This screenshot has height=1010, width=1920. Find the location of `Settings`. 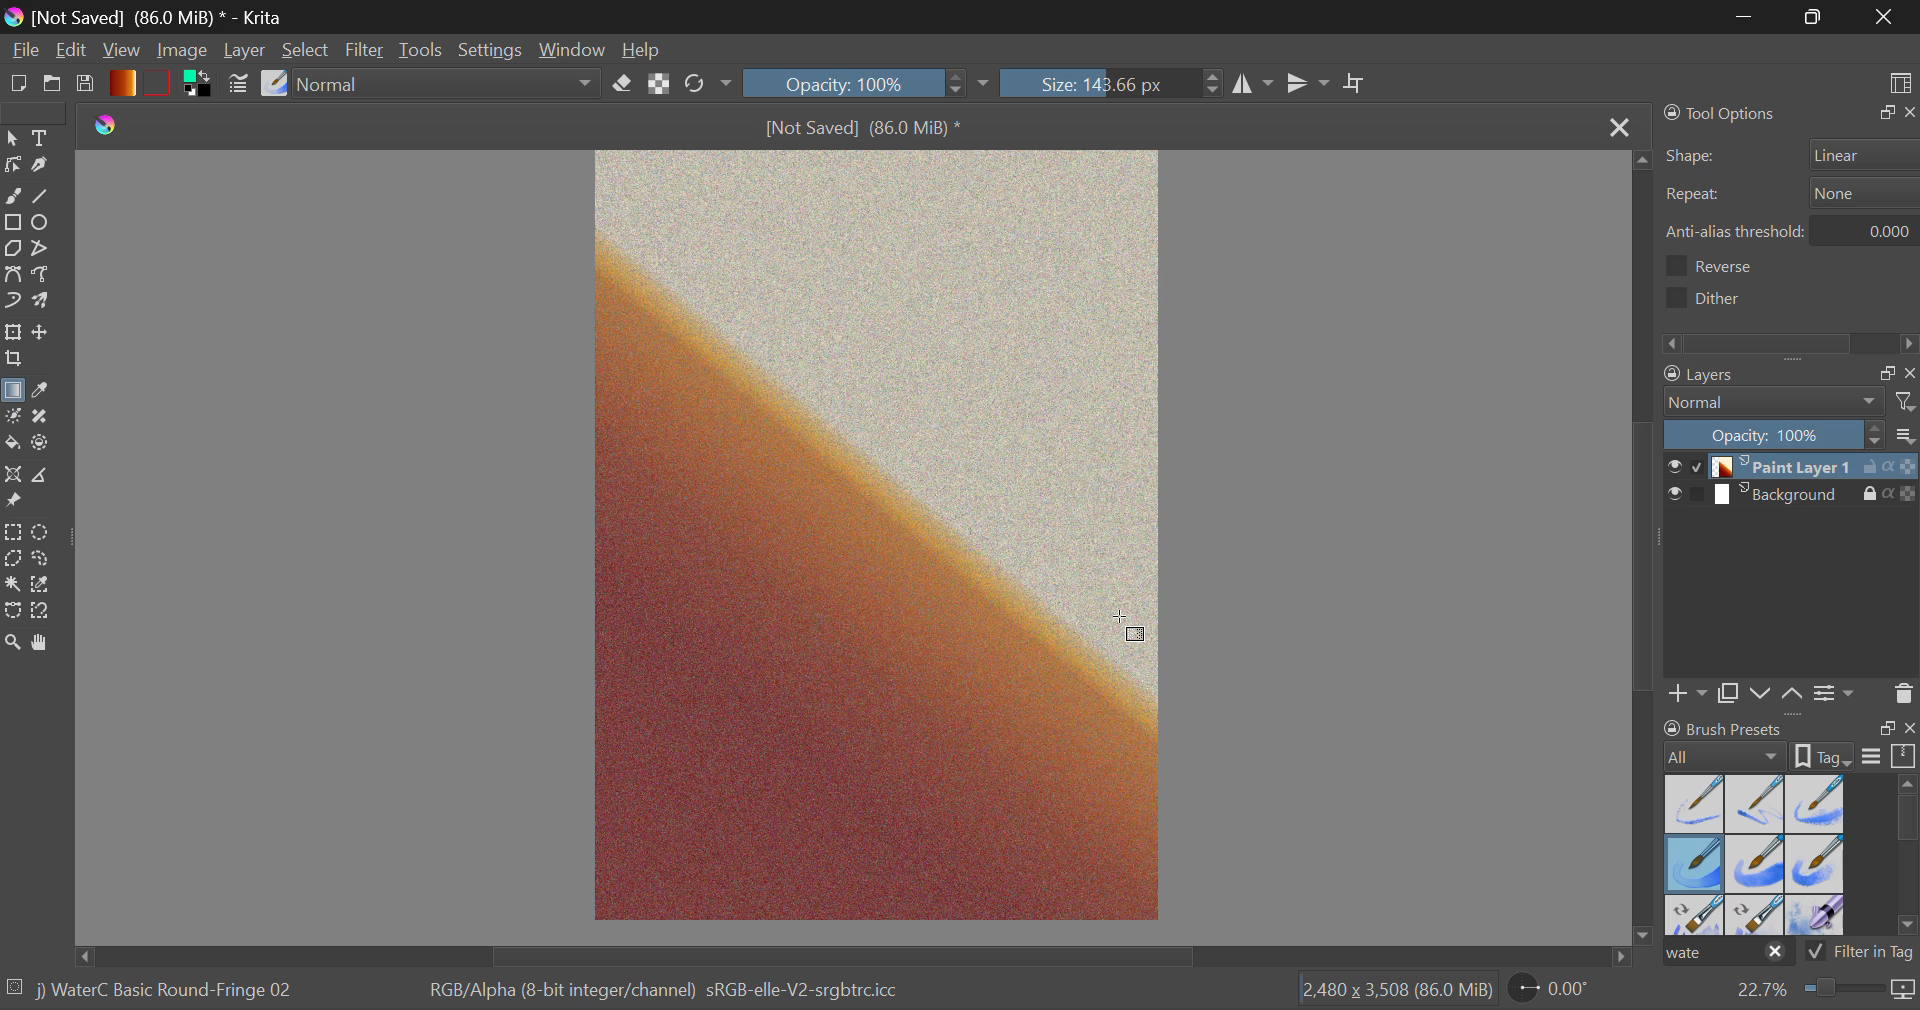

Settings is located at coordinates (491, 50).